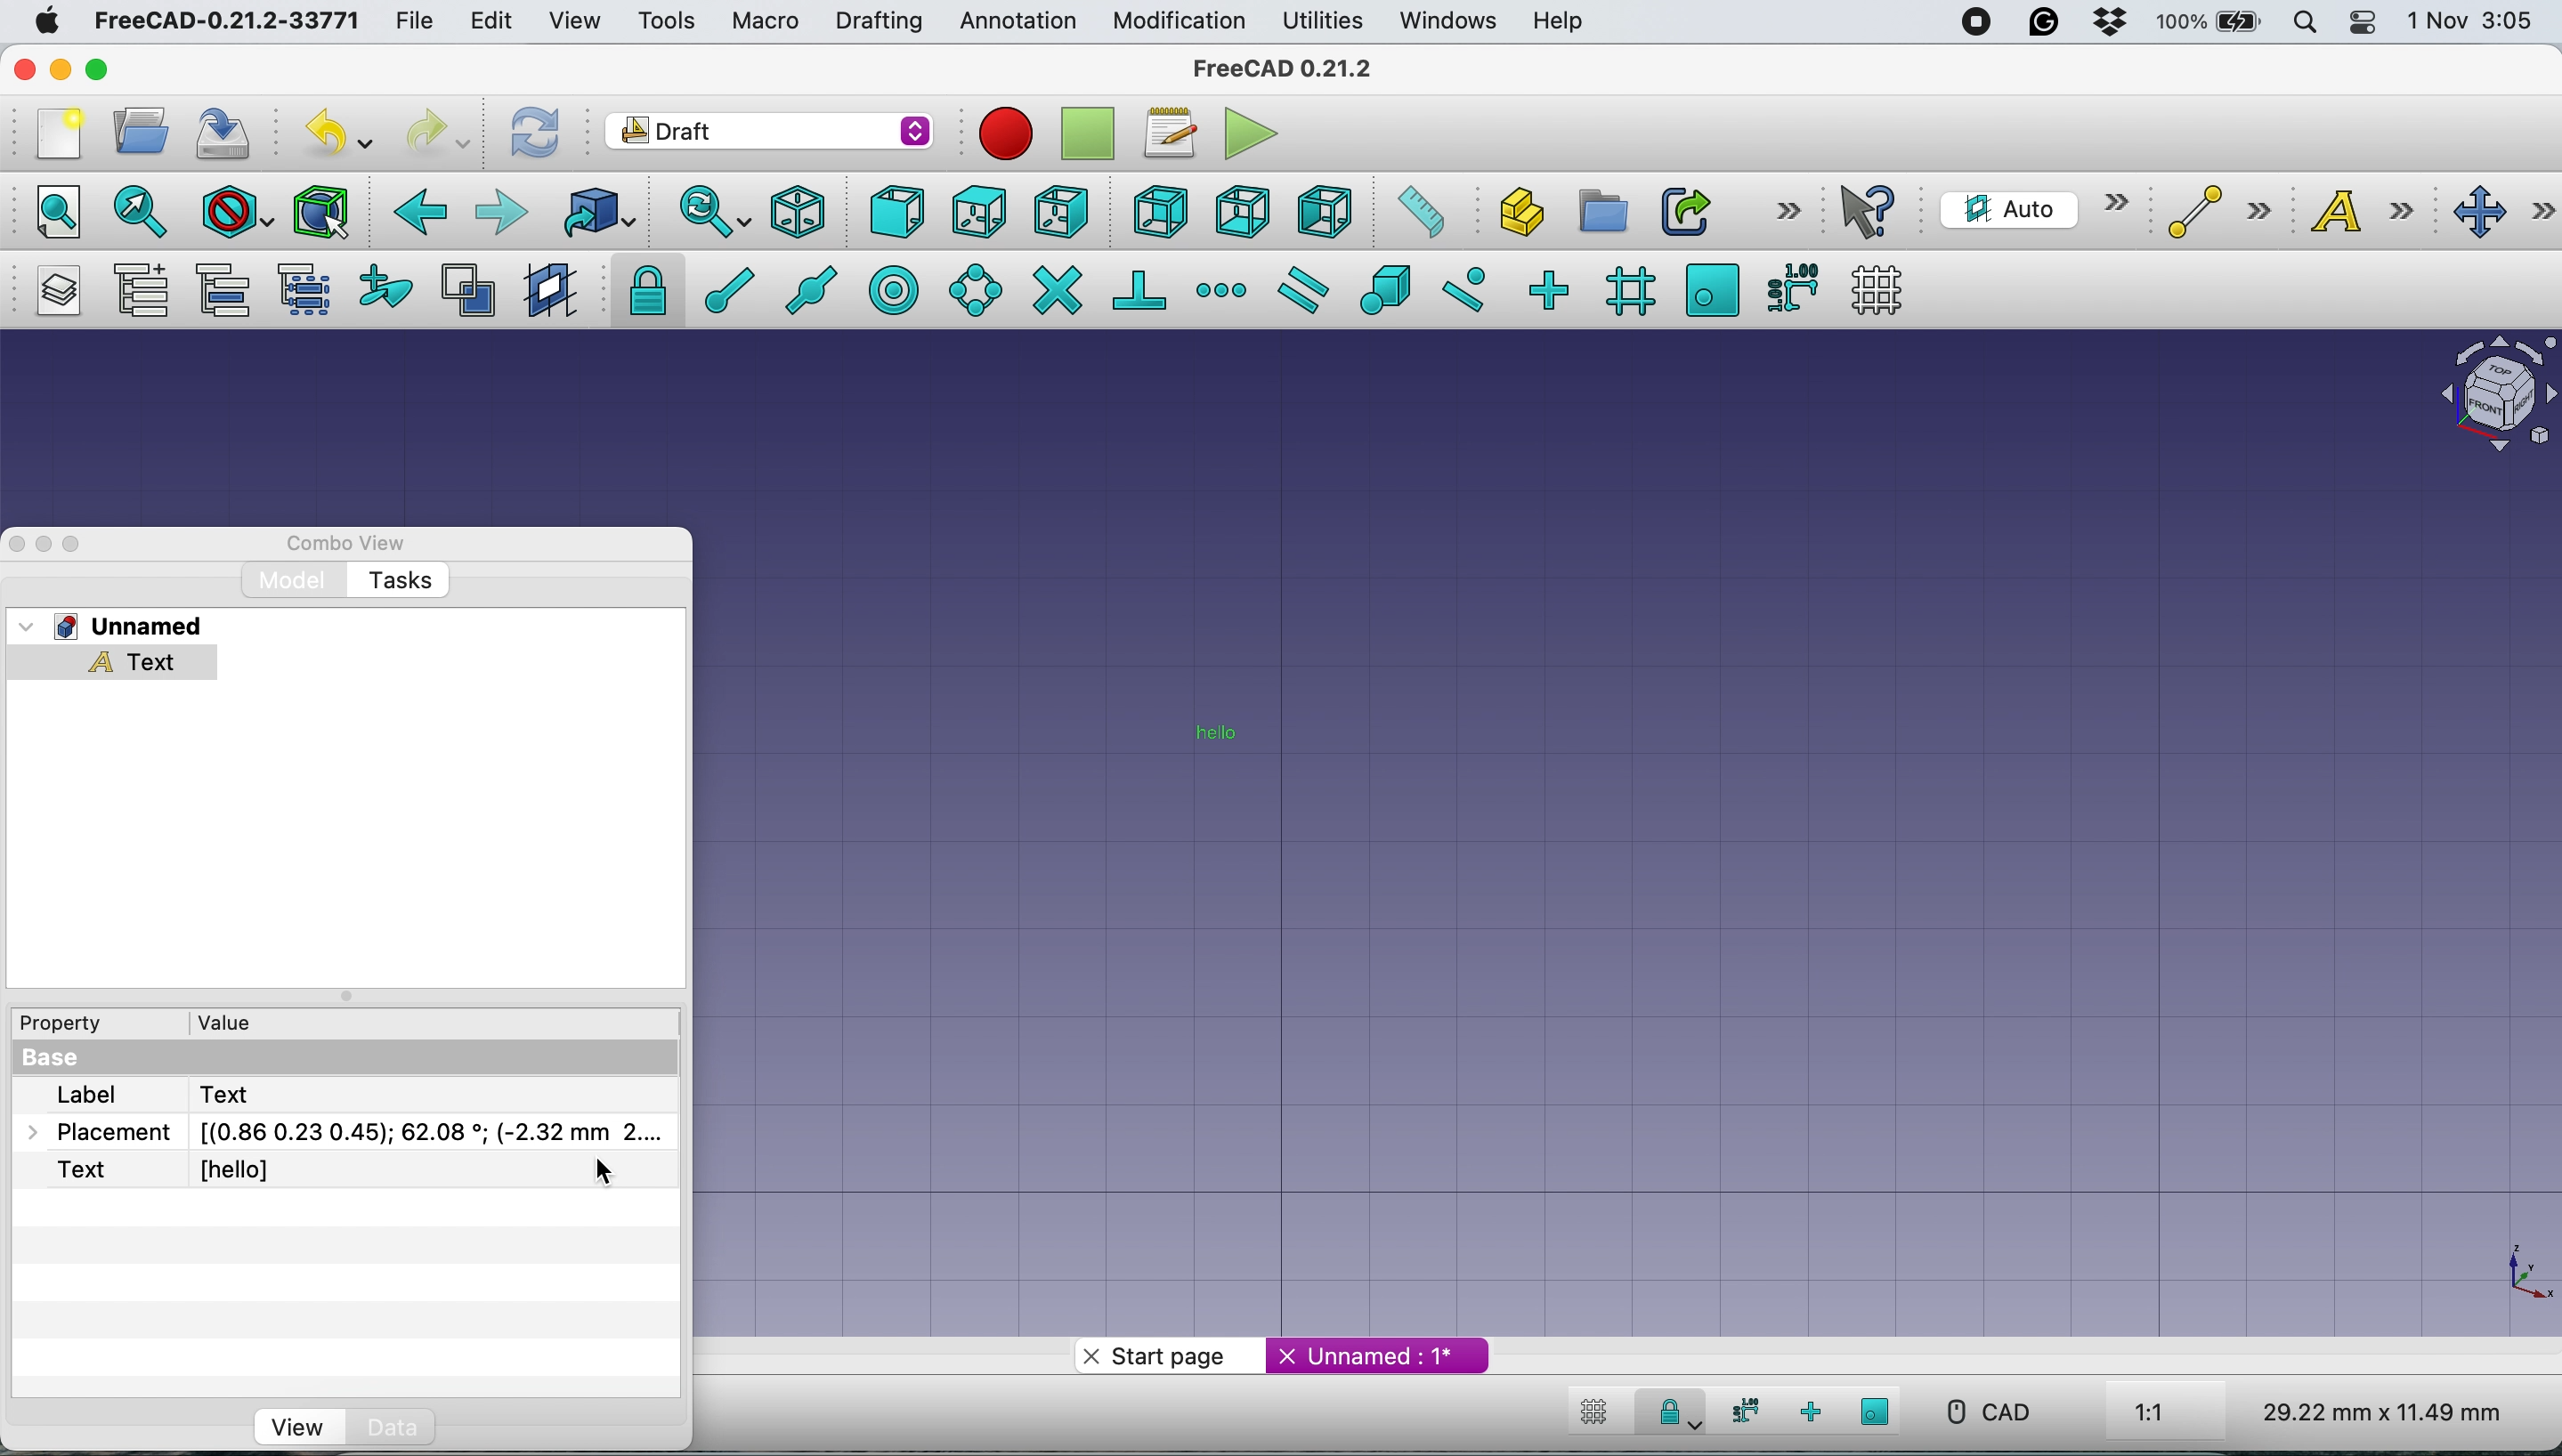 Image resolution: width=2562 pixels, height=1456 pixels. What do you see at coordinates (16, 539) in the screenshot?
I see `close` at bounding box center [16, 539].